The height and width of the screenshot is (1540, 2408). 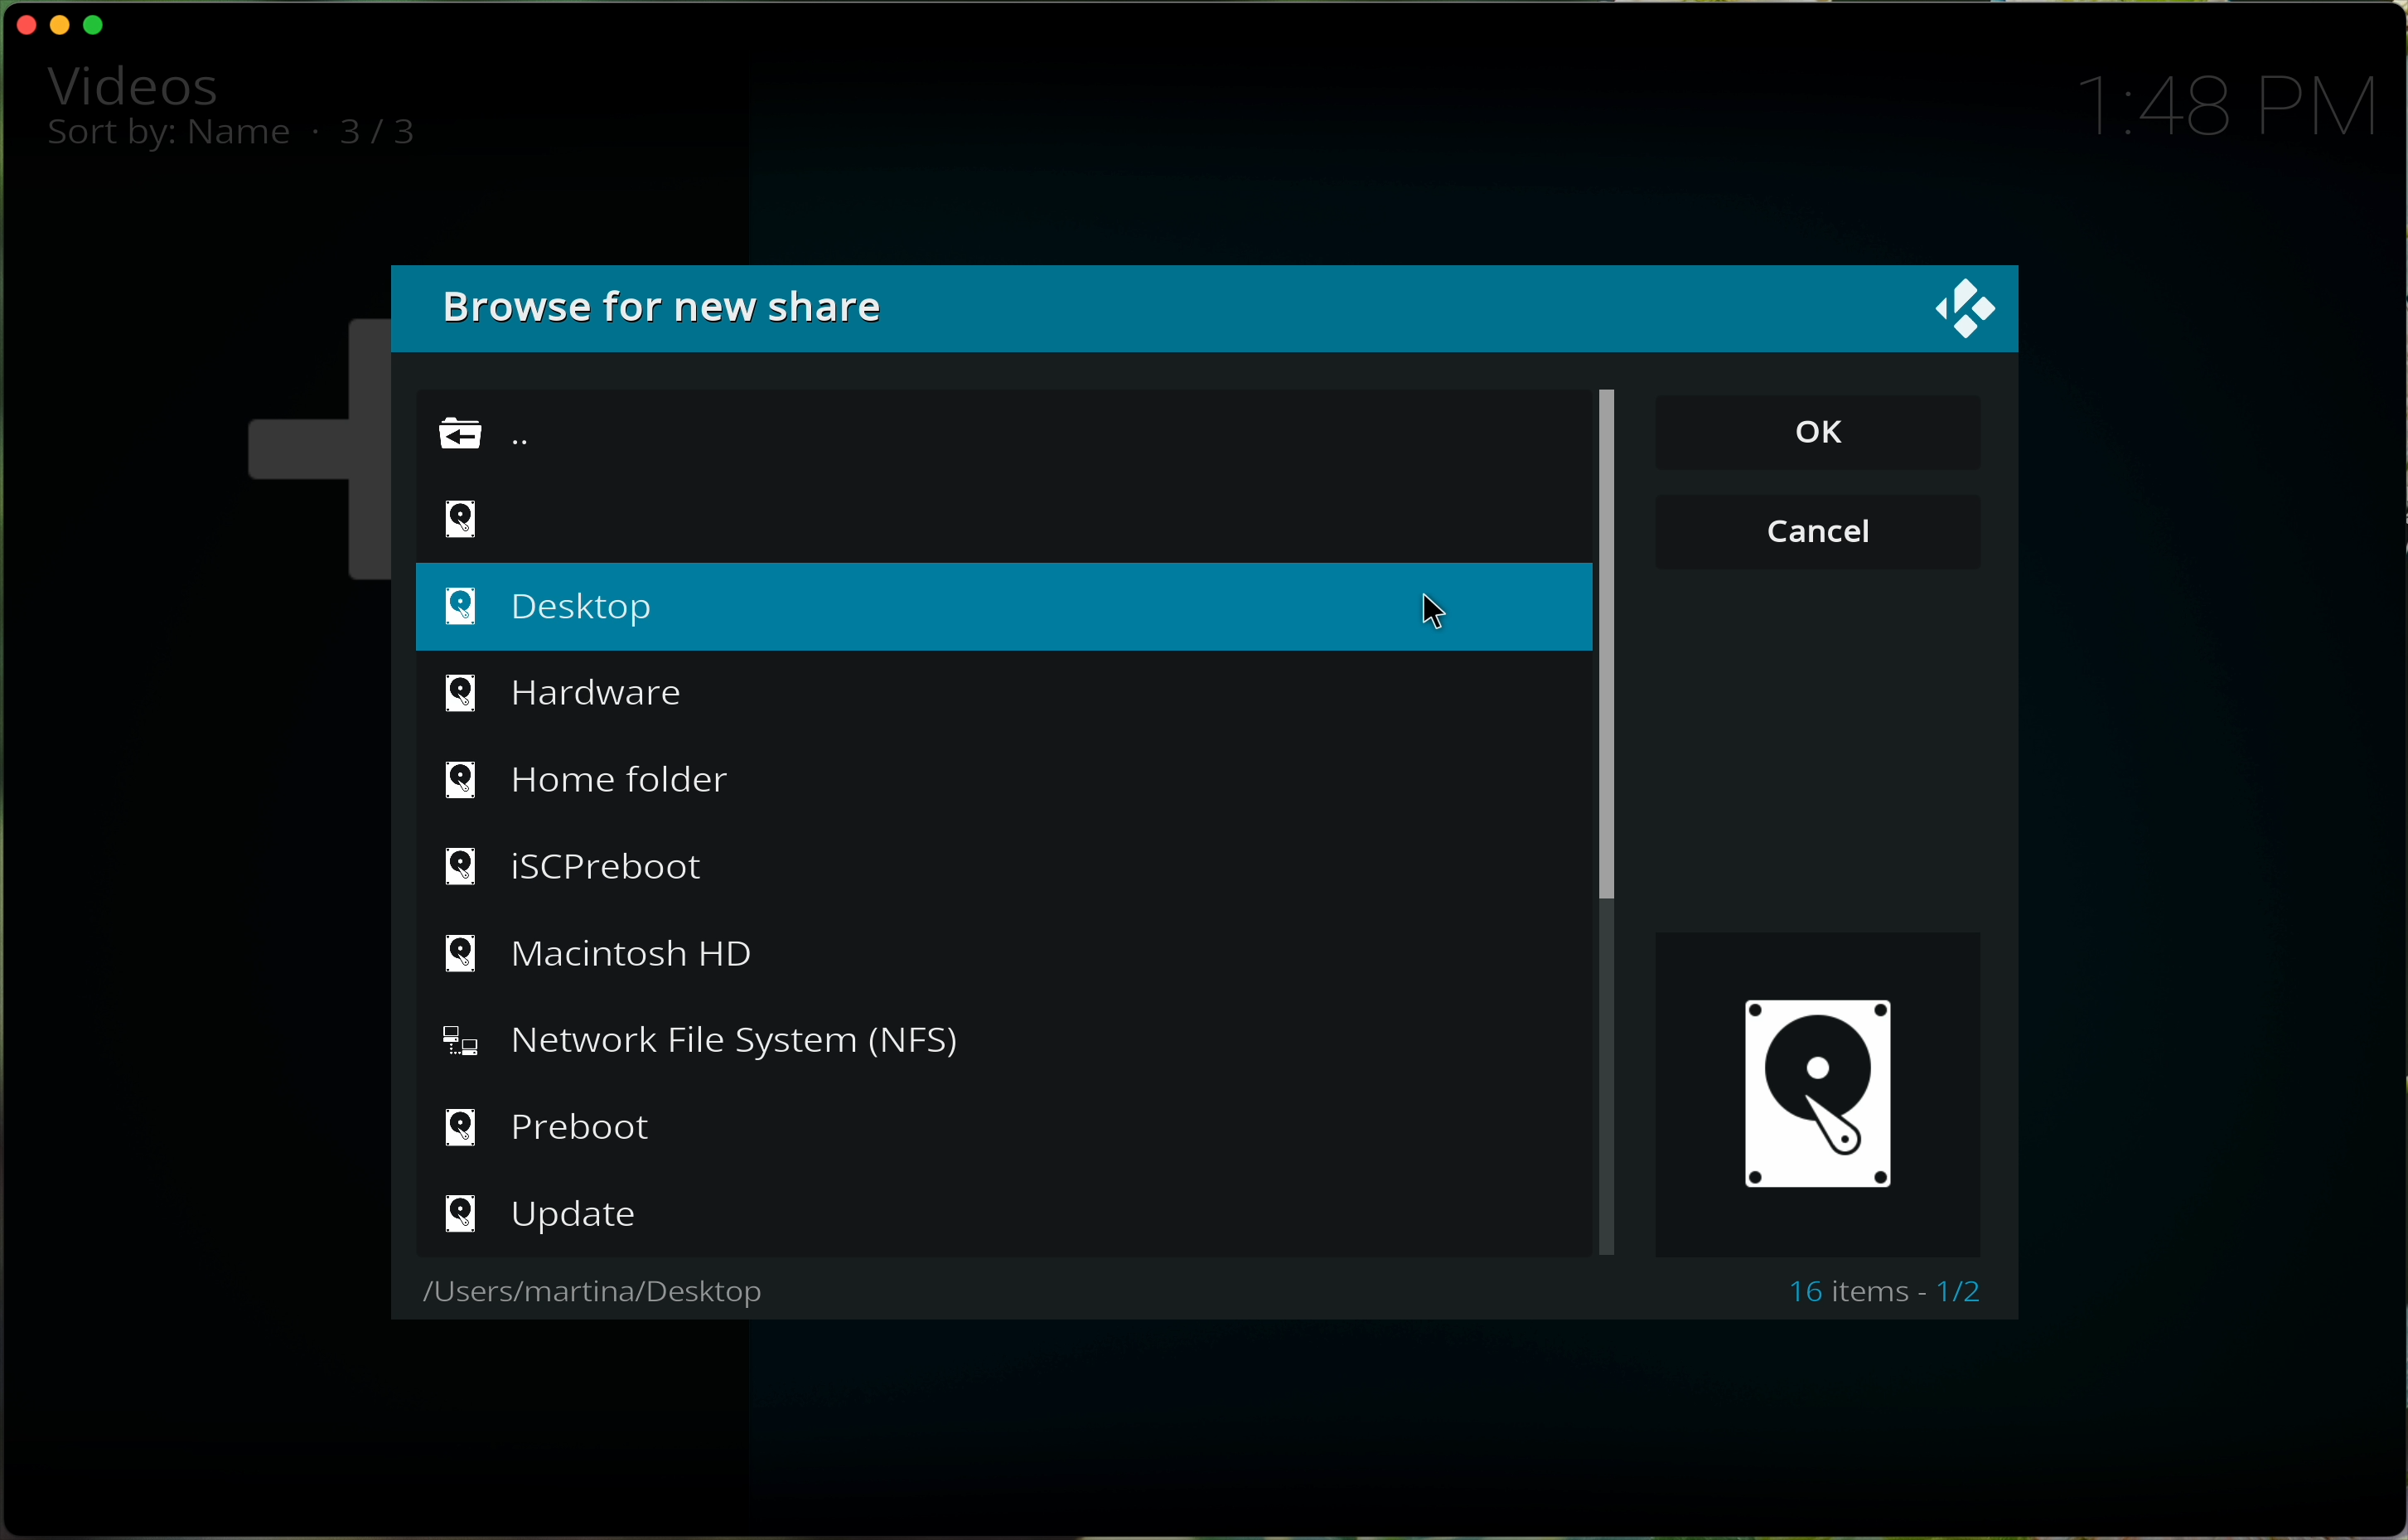 What do you see at coordinates (591, 781) in the screenshot?
I see `home folder` at bounding box center [591, 781].